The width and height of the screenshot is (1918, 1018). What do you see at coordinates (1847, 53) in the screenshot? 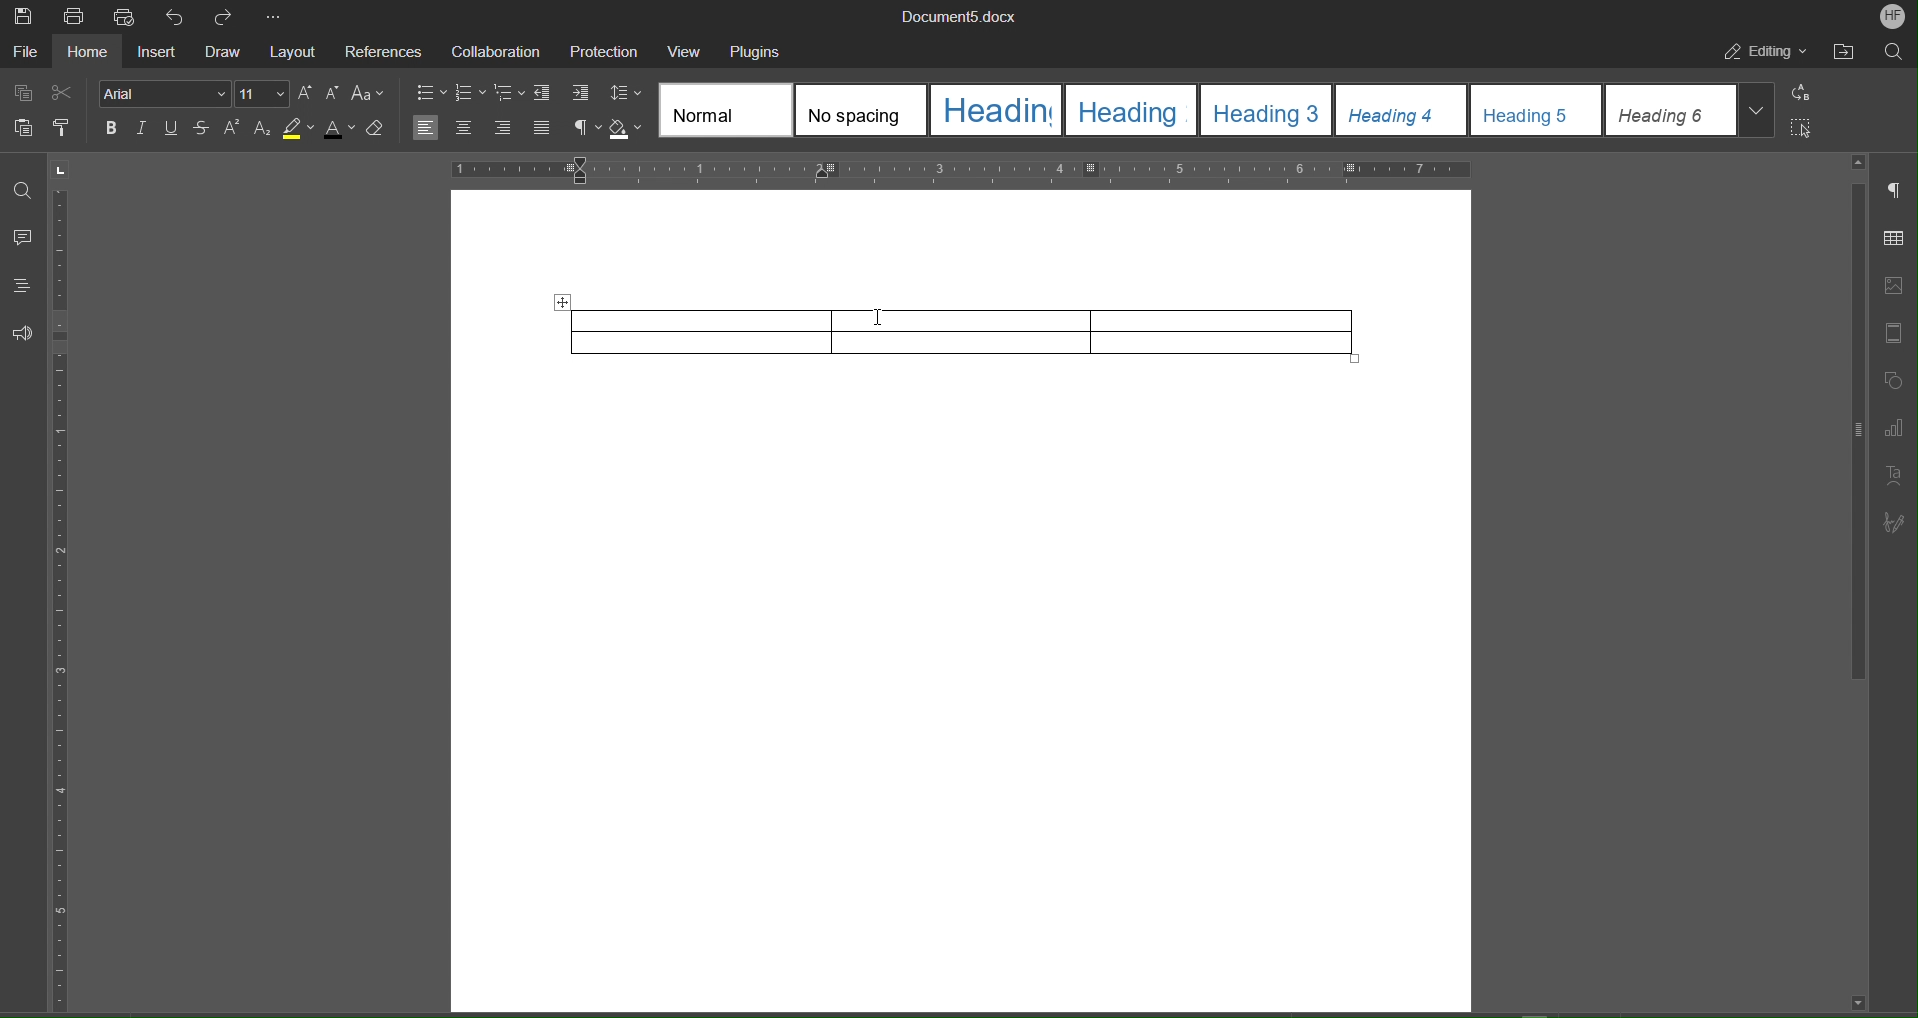
I see `Open File Location` at bounding box center [1847, 53].